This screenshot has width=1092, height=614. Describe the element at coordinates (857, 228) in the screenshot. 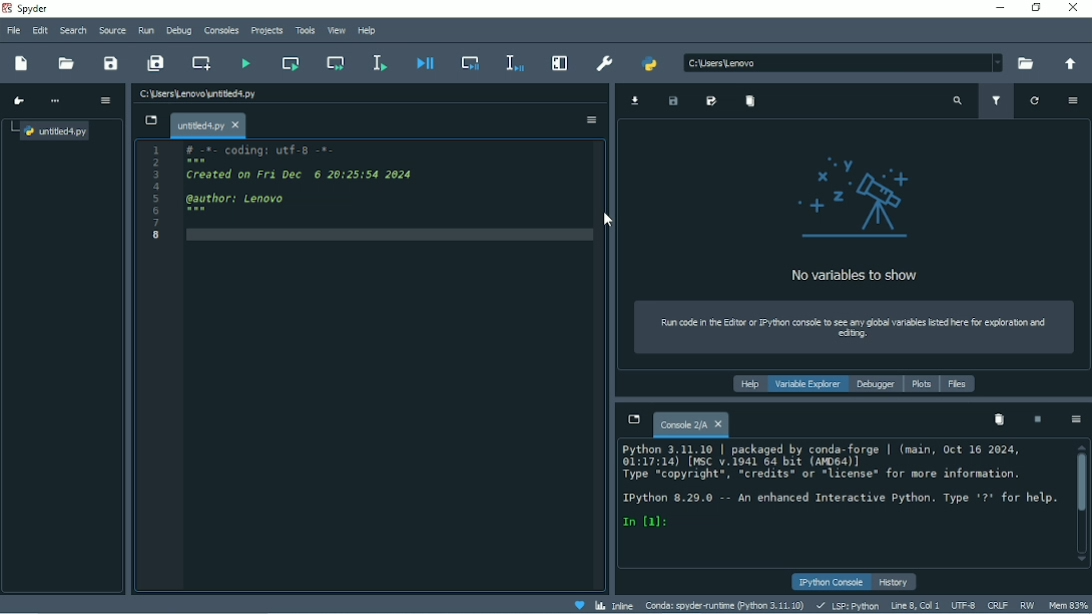

I see `No variables to show` at that location.